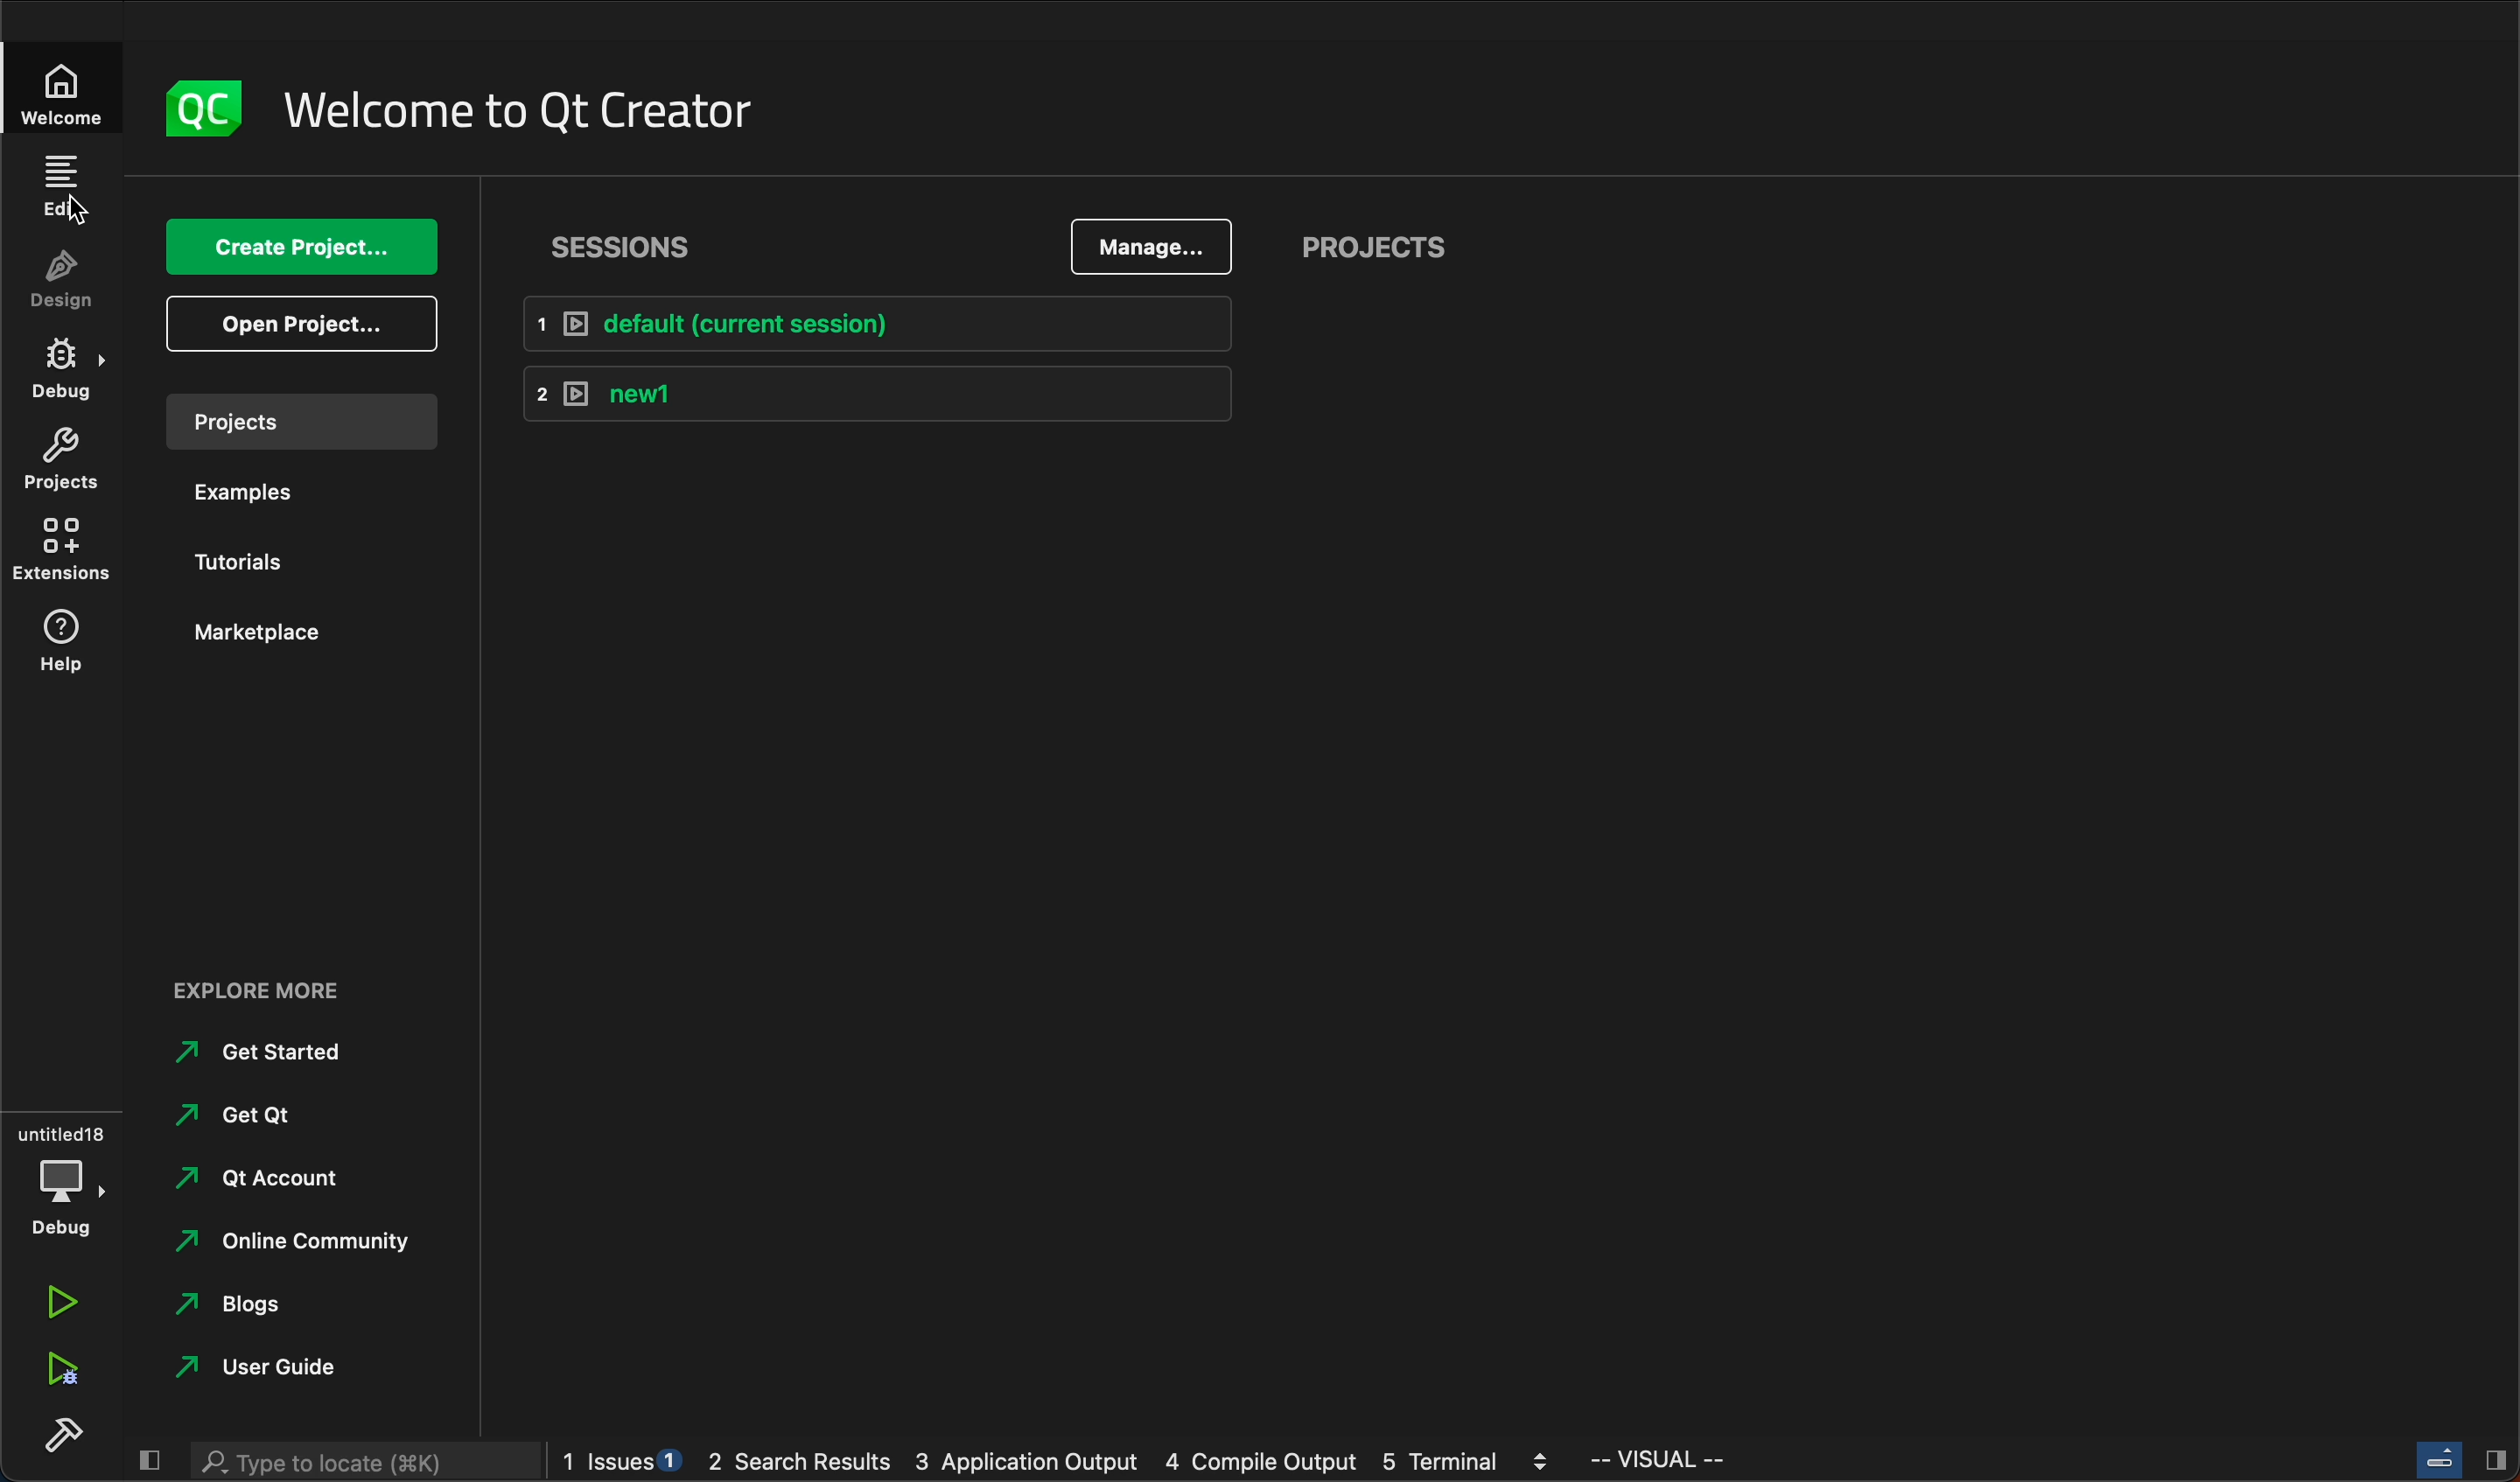 The image size is (2520, 1482). Describe the element at coordinates (1064, 1464) in the screenshot. I see `logs` at that location.